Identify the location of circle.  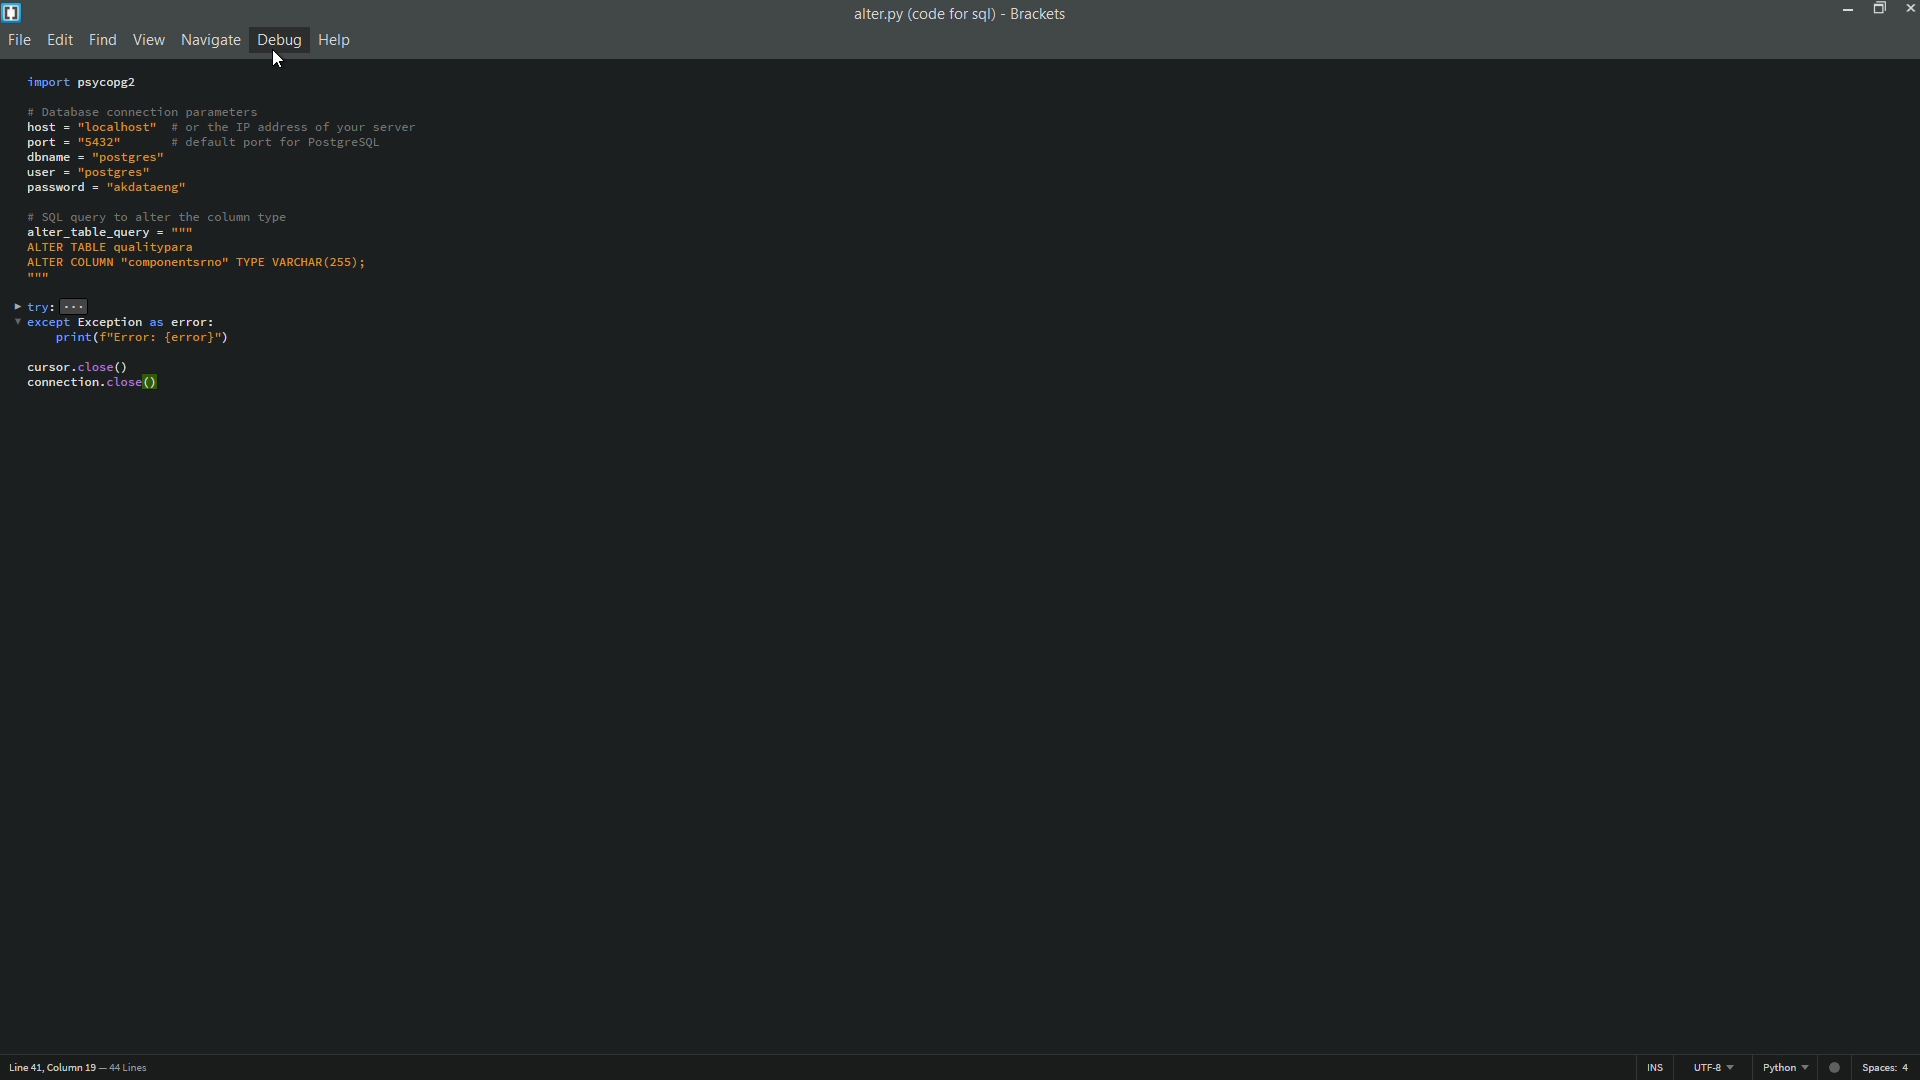
(1836, 1067).